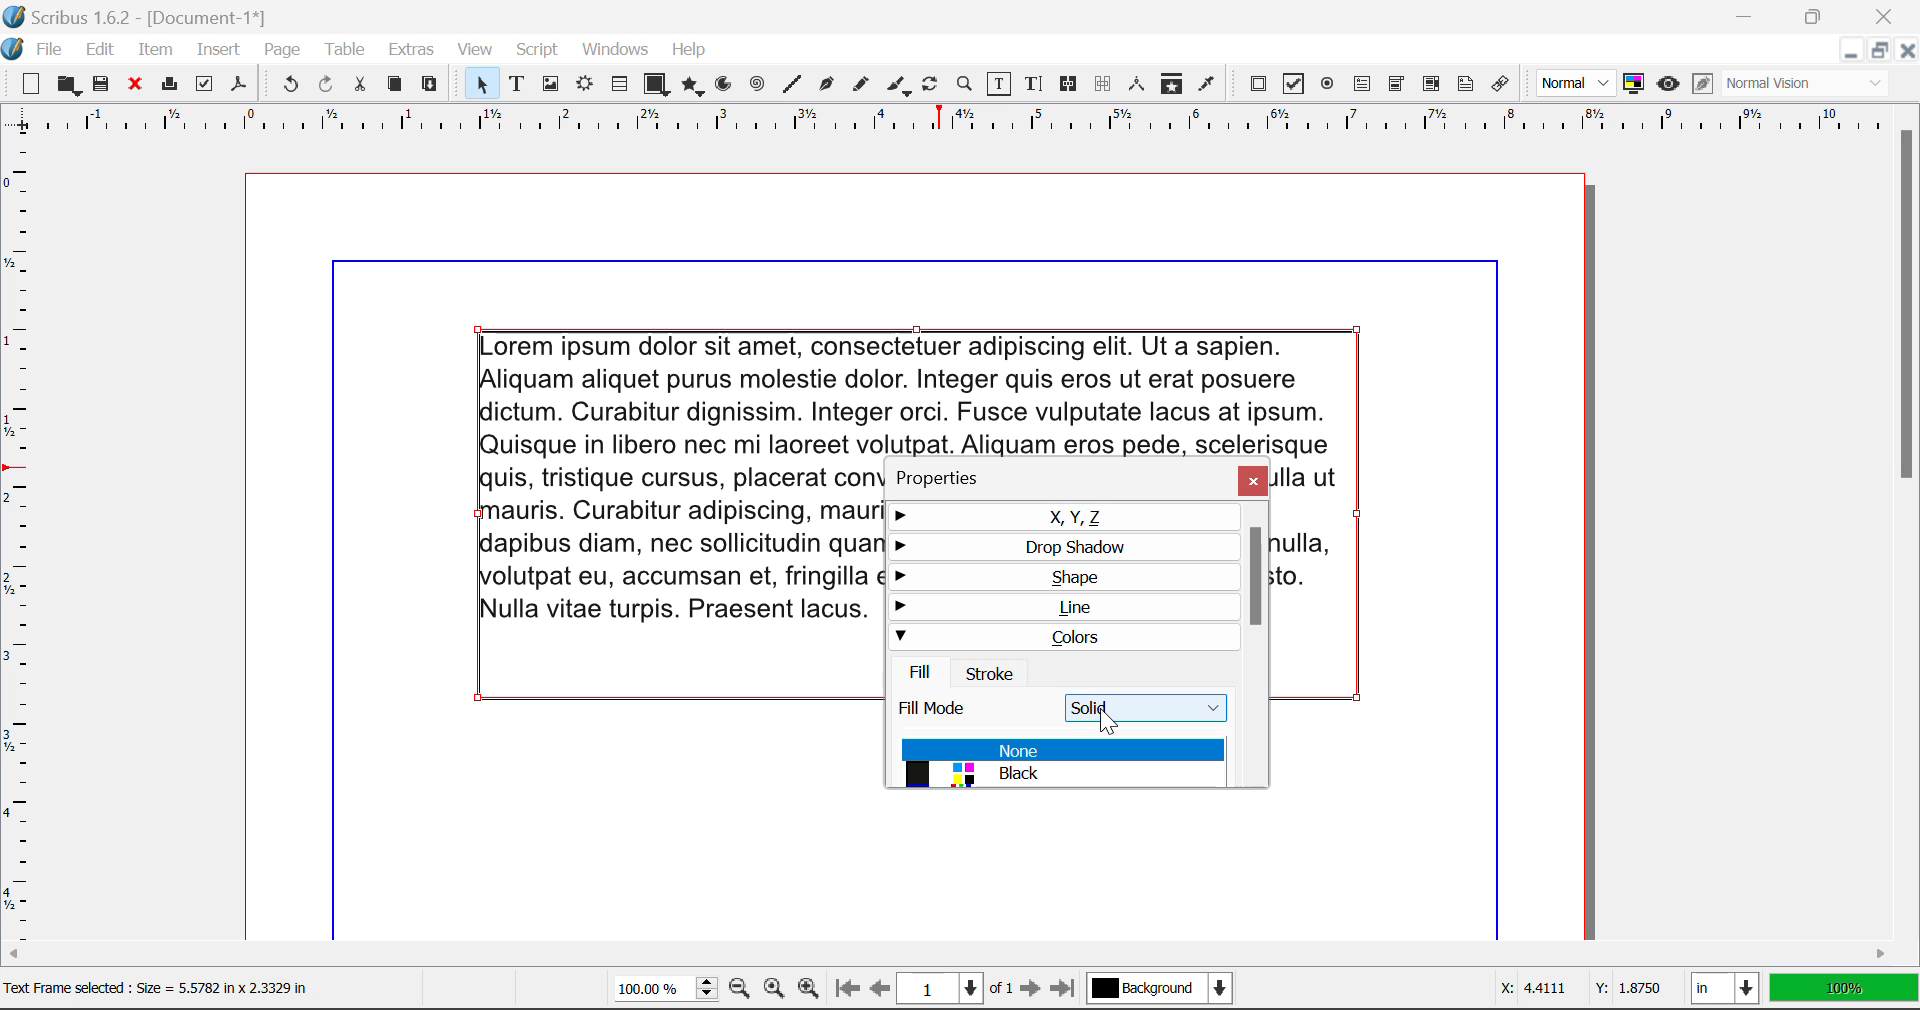 Image resolution: width=1920 pixels, height=1010 pixels. What do you see at coordinates (430, 85) in the screenshot?
I see `Paste` at bounding box center [430, 85].